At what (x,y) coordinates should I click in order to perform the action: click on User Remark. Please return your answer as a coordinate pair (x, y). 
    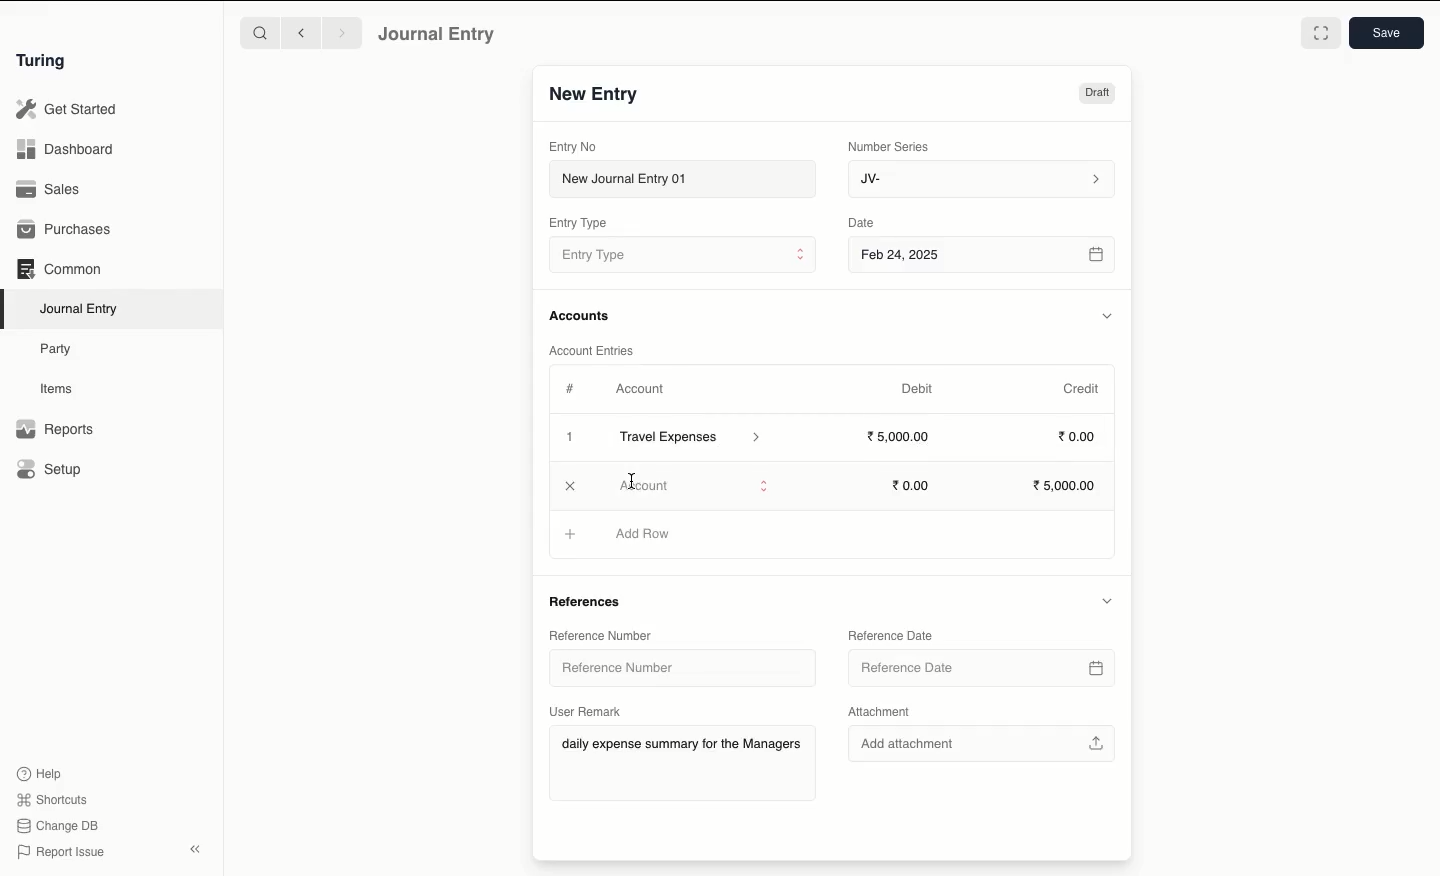
    Looking at the image, I should click on (586, 711).